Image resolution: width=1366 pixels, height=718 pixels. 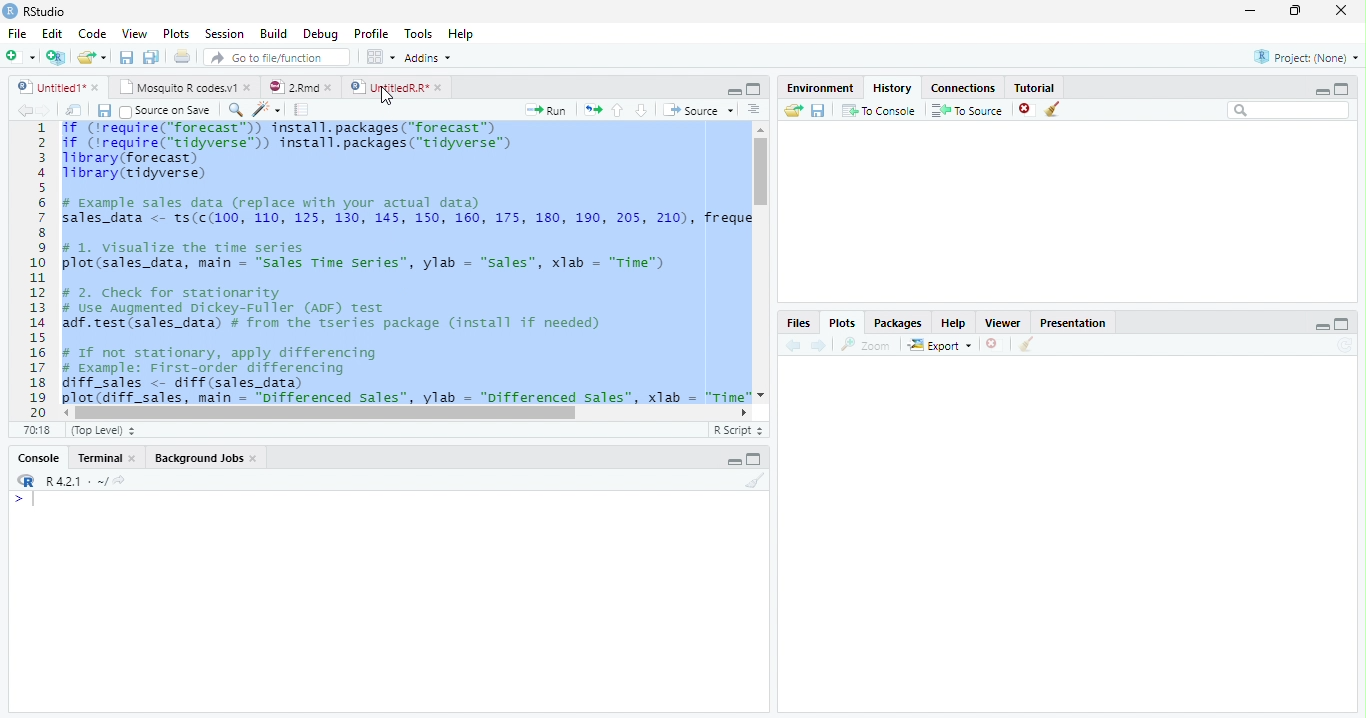 What do you see at coordinates (1056, 109) in the screenshot?
I see `Clean` at bounding box center [1056, 109].